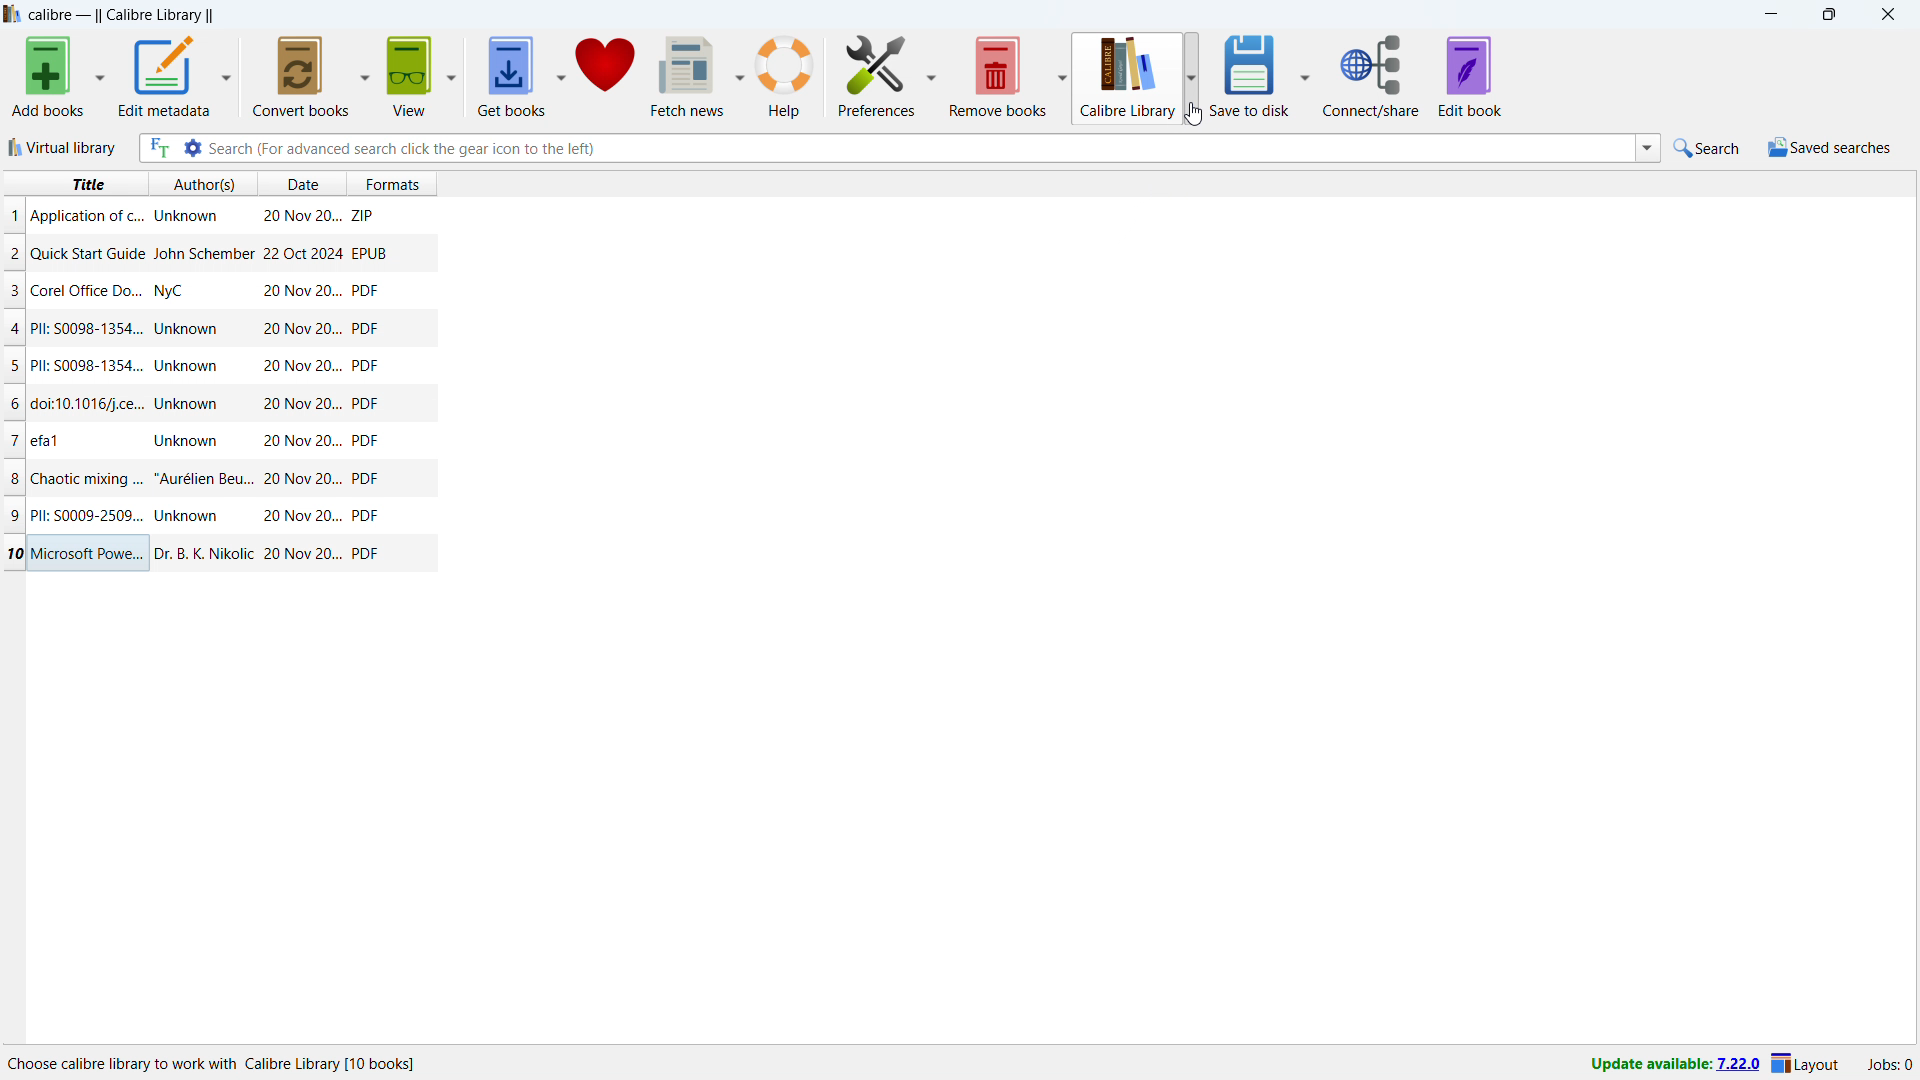 Image resolution: width=1920 pixels, height=1080 pixels. I want to click on Date, so click(299, 516).